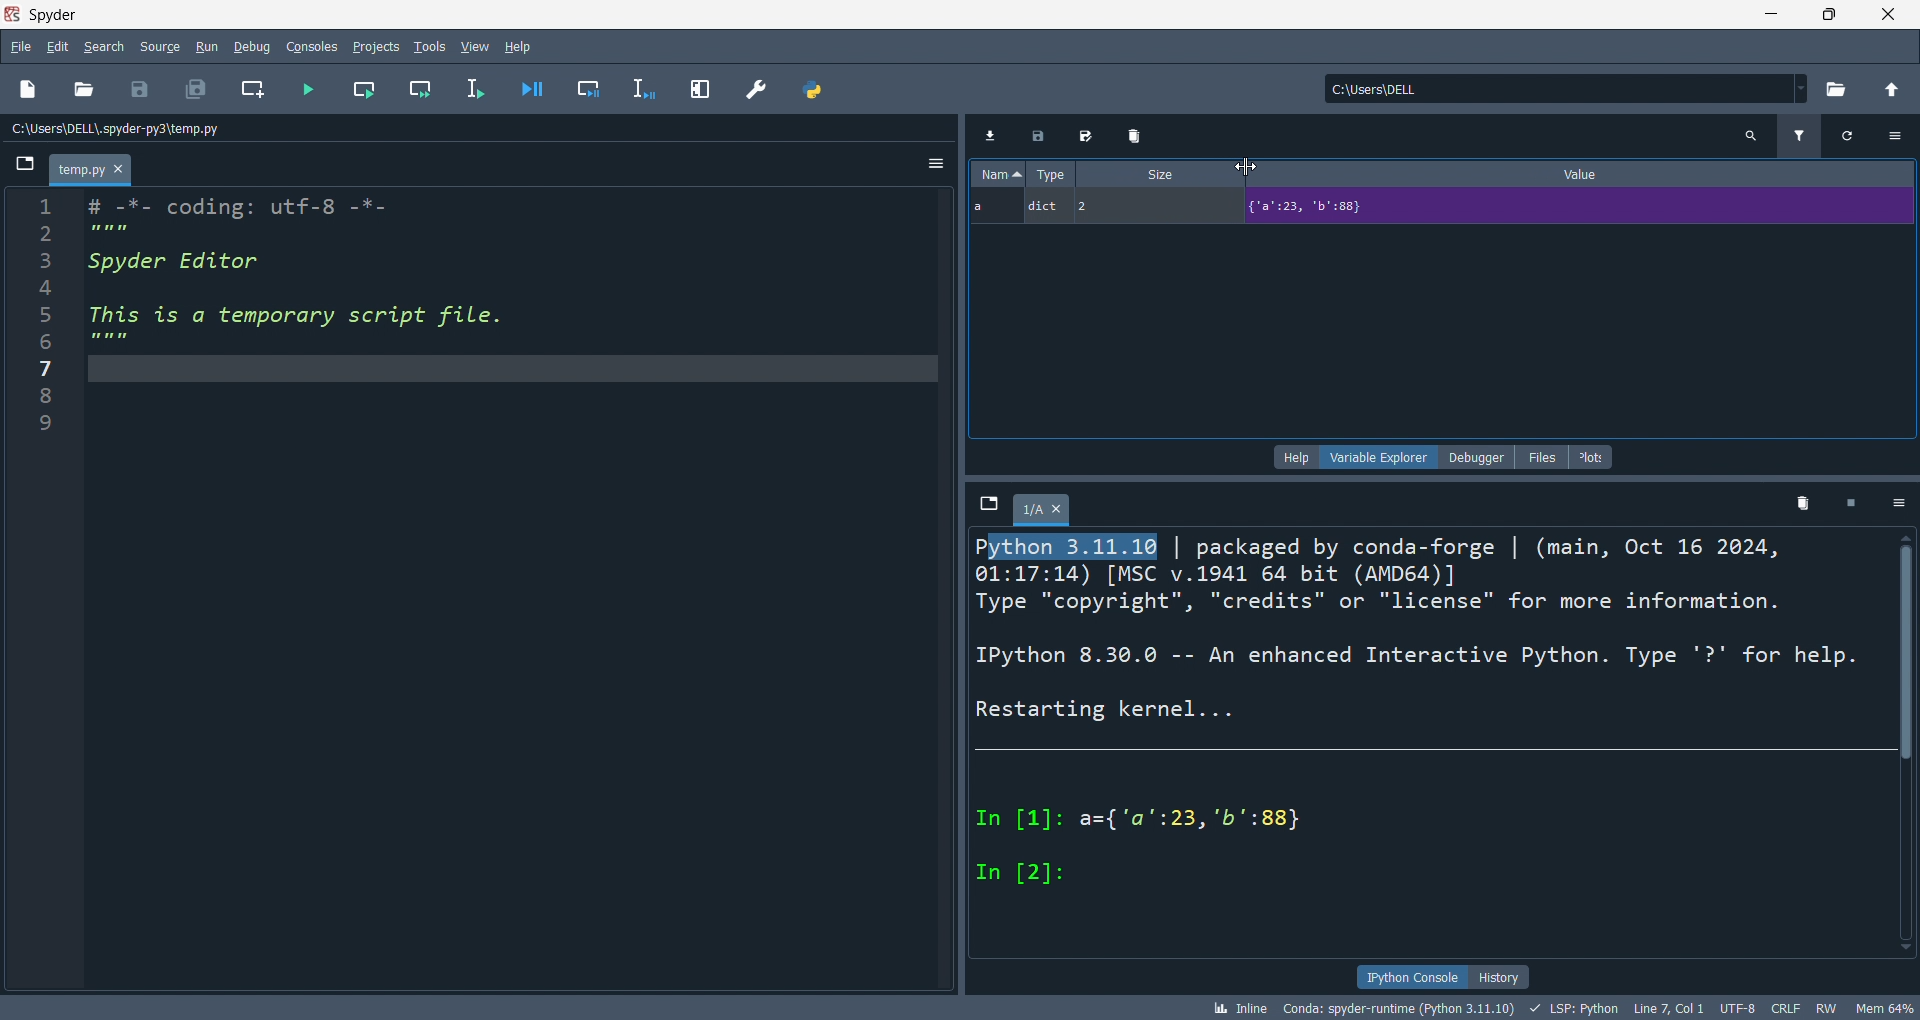  Describe the element at coordinates (813, 87) in the screenshot. I see `path manager` at that location.